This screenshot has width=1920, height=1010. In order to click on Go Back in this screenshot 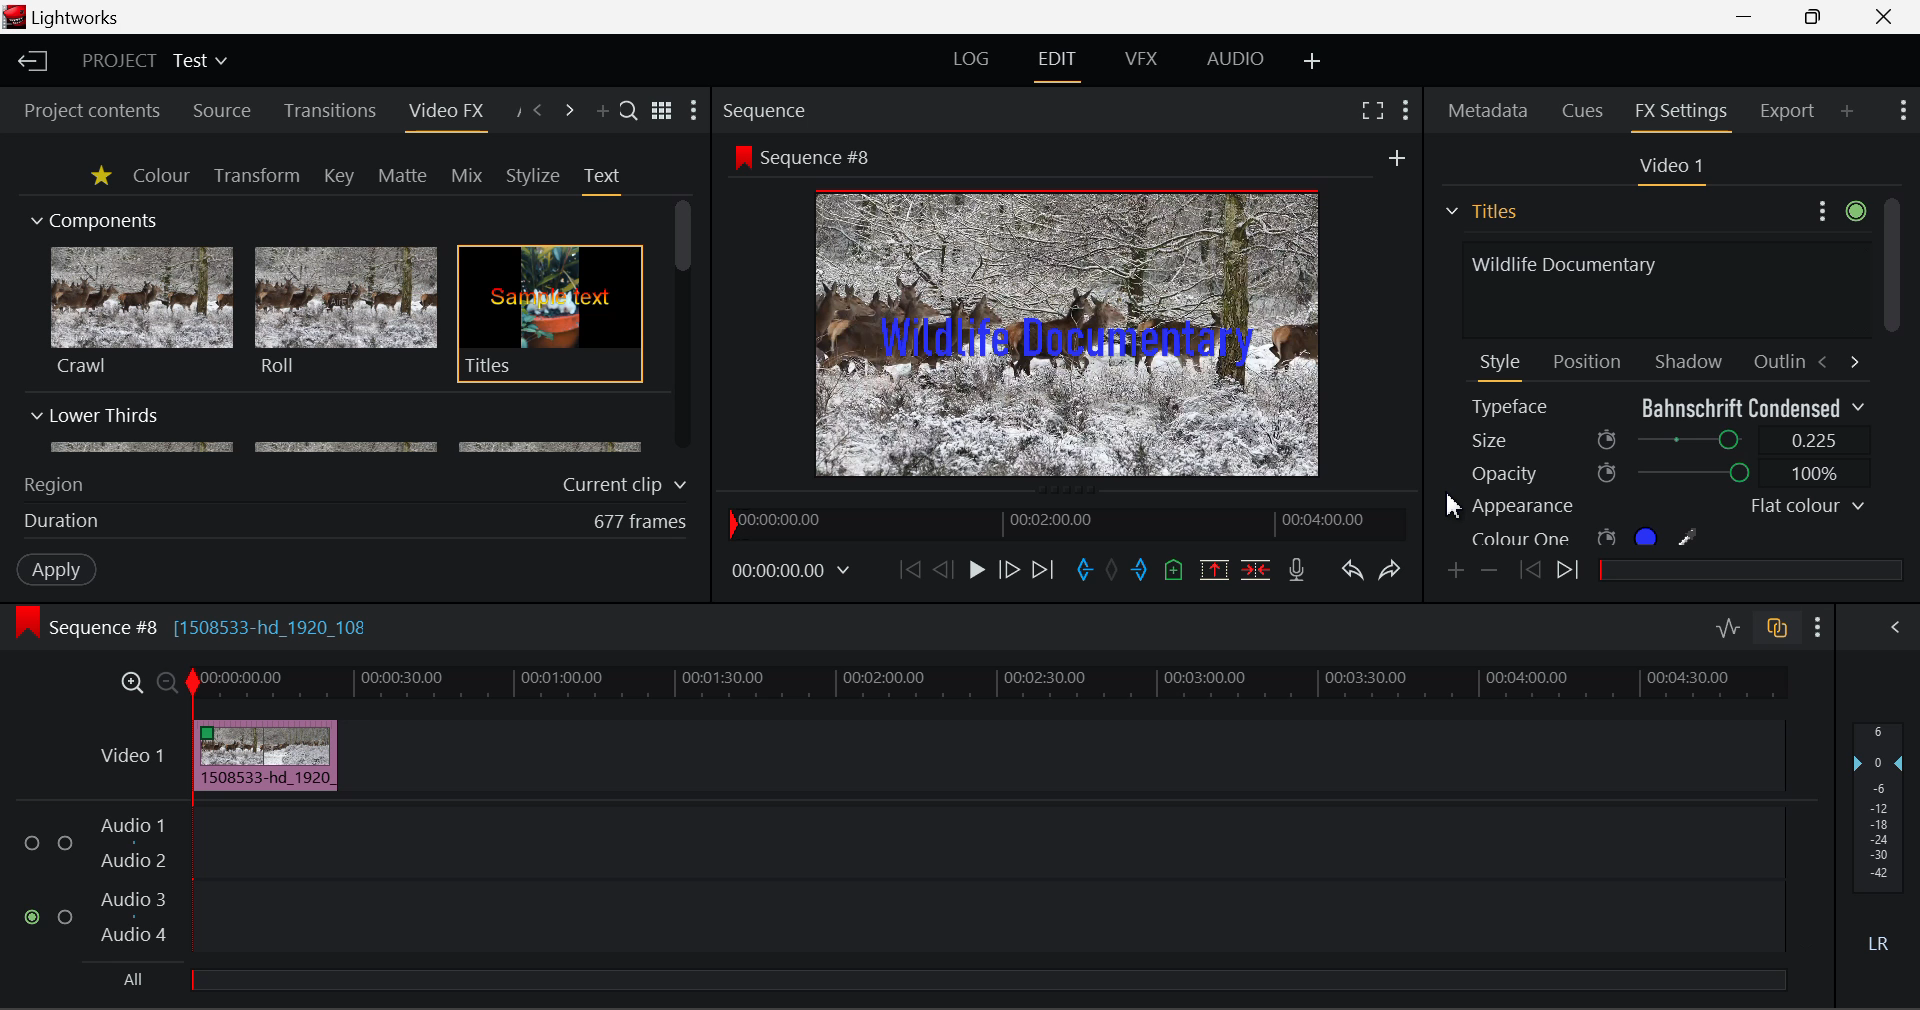, I will do `click(943, 569)`.